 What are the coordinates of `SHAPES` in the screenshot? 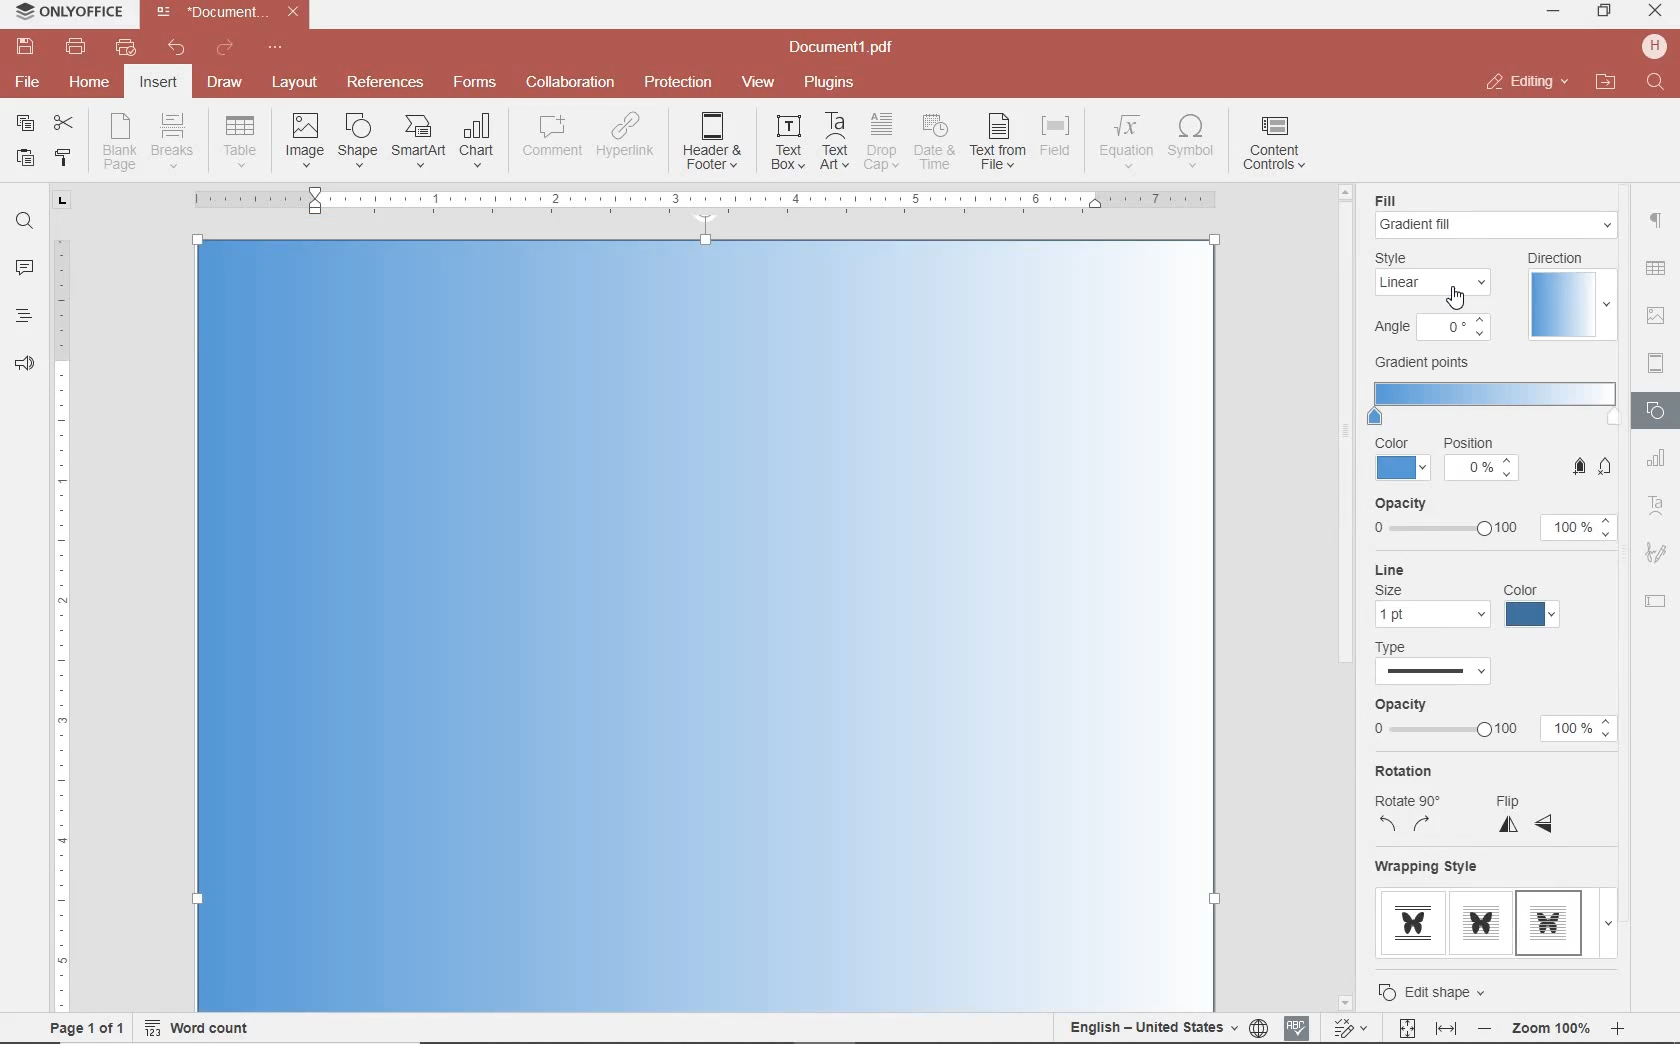 It's located at (1657, 413).